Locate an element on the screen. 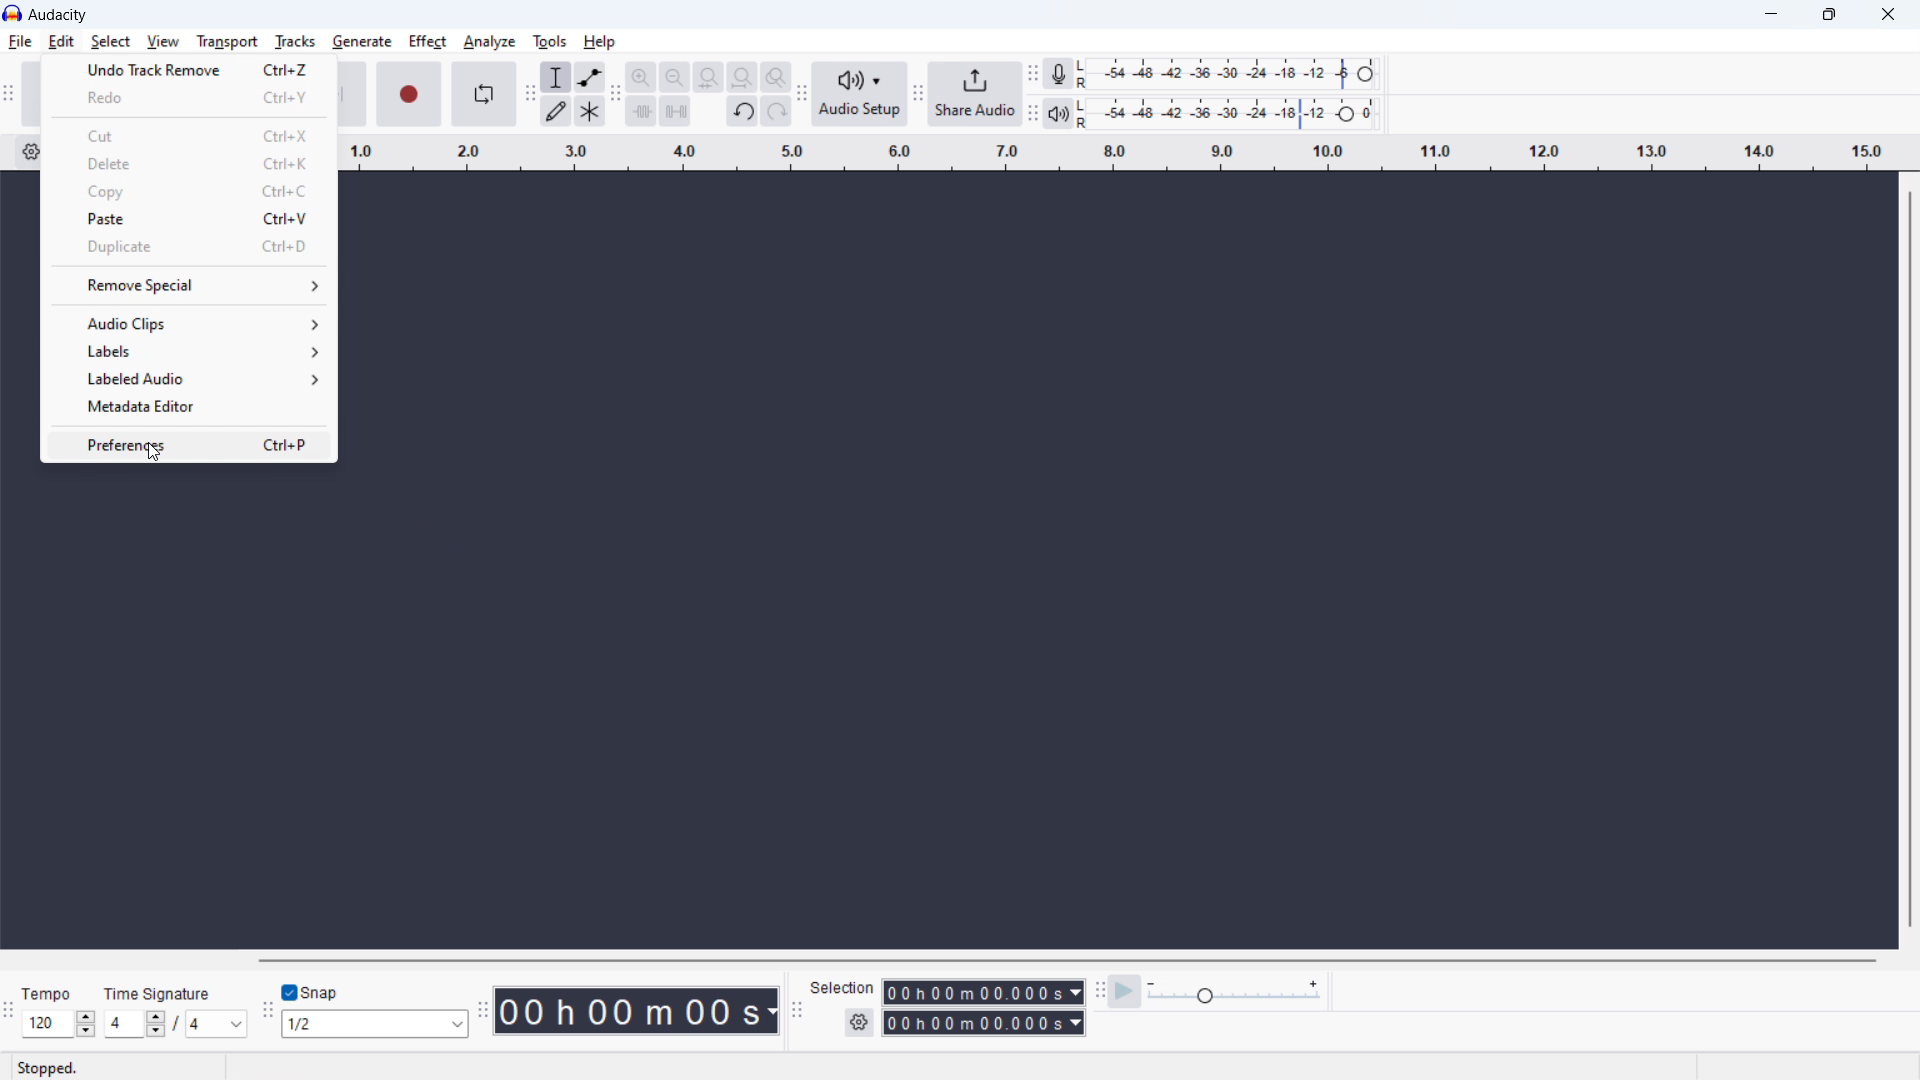 This screenshot has width=1920, height=1080. horizontal scrollbar is located at coordinates (1065, 960).